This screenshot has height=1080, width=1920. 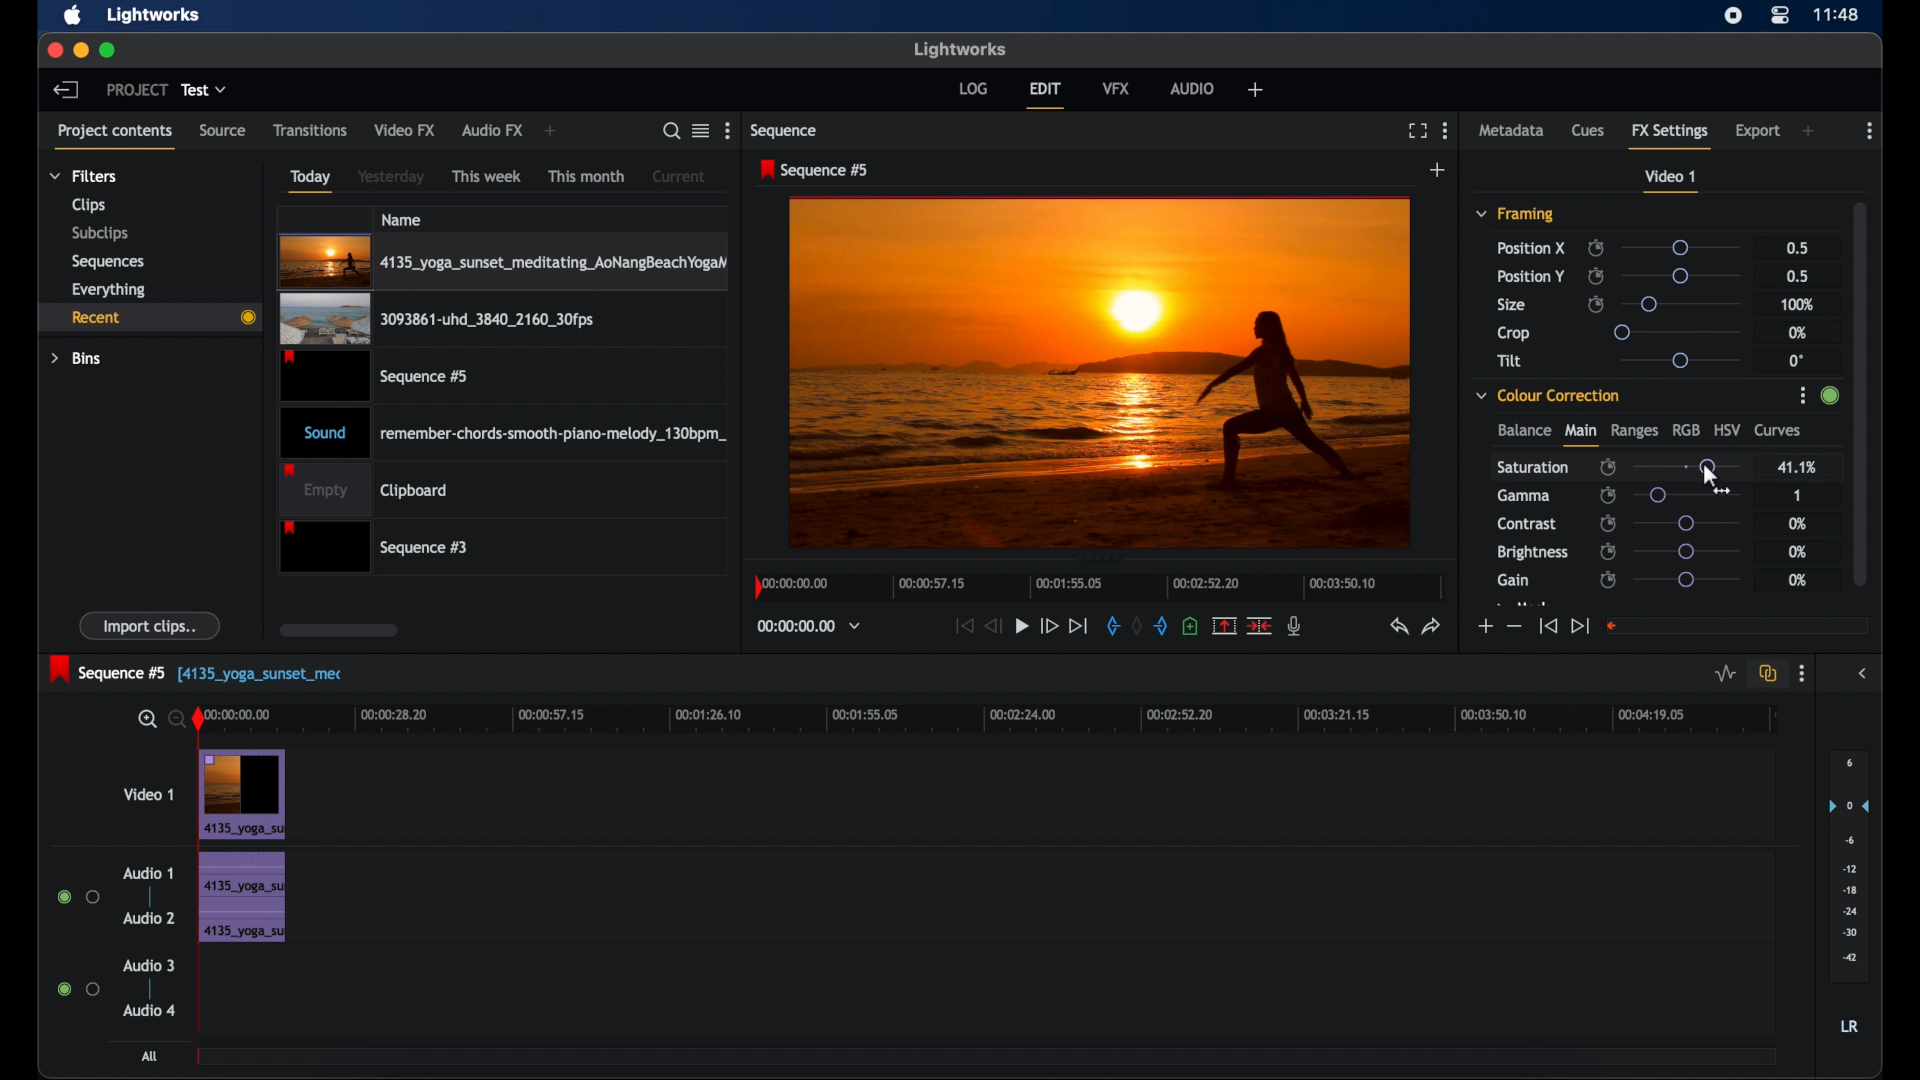 What do you see at coordinates (1838, 13) in the screenshot?
I see `time` at bounding box center [1838, 13].